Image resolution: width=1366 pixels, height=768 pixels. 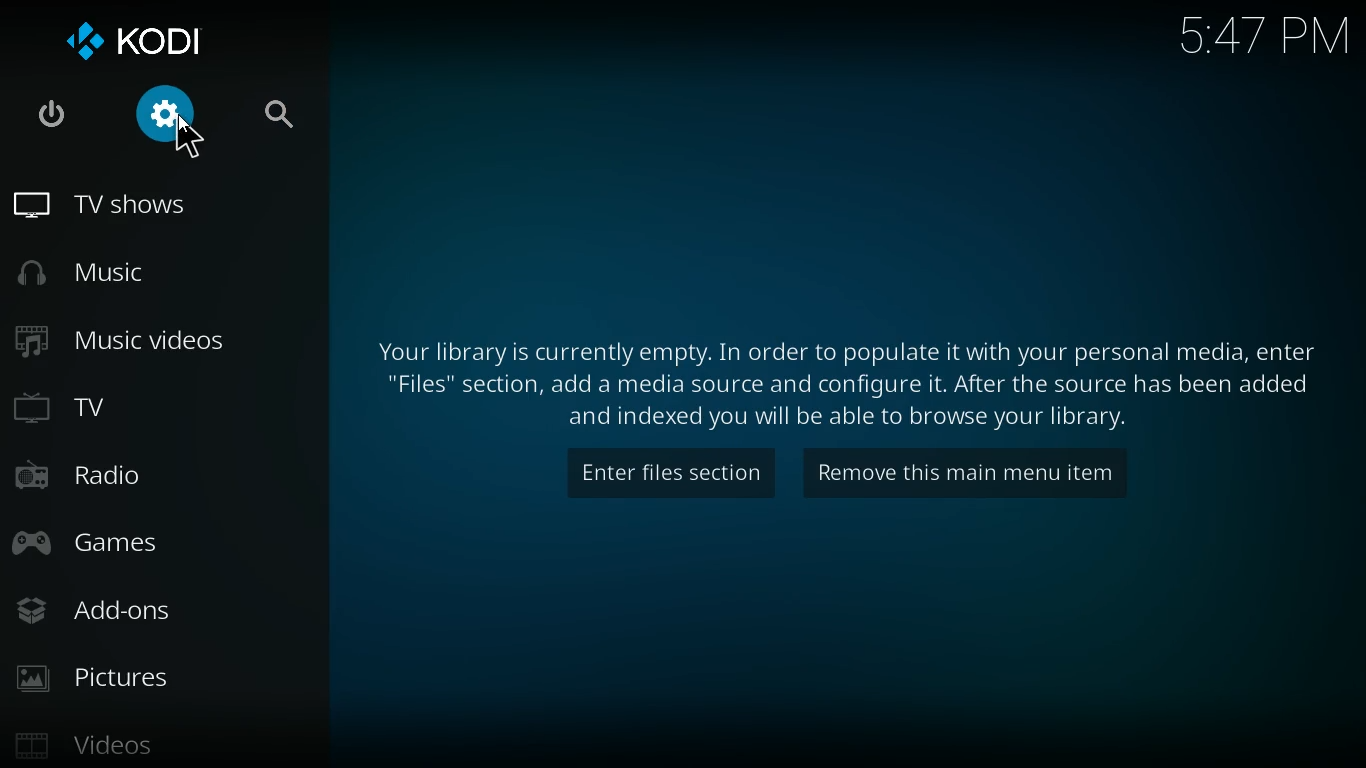 What do you see at coordinates (155, 341) in the screenshot?
I see `music videos` at bounding box center [155, 341].